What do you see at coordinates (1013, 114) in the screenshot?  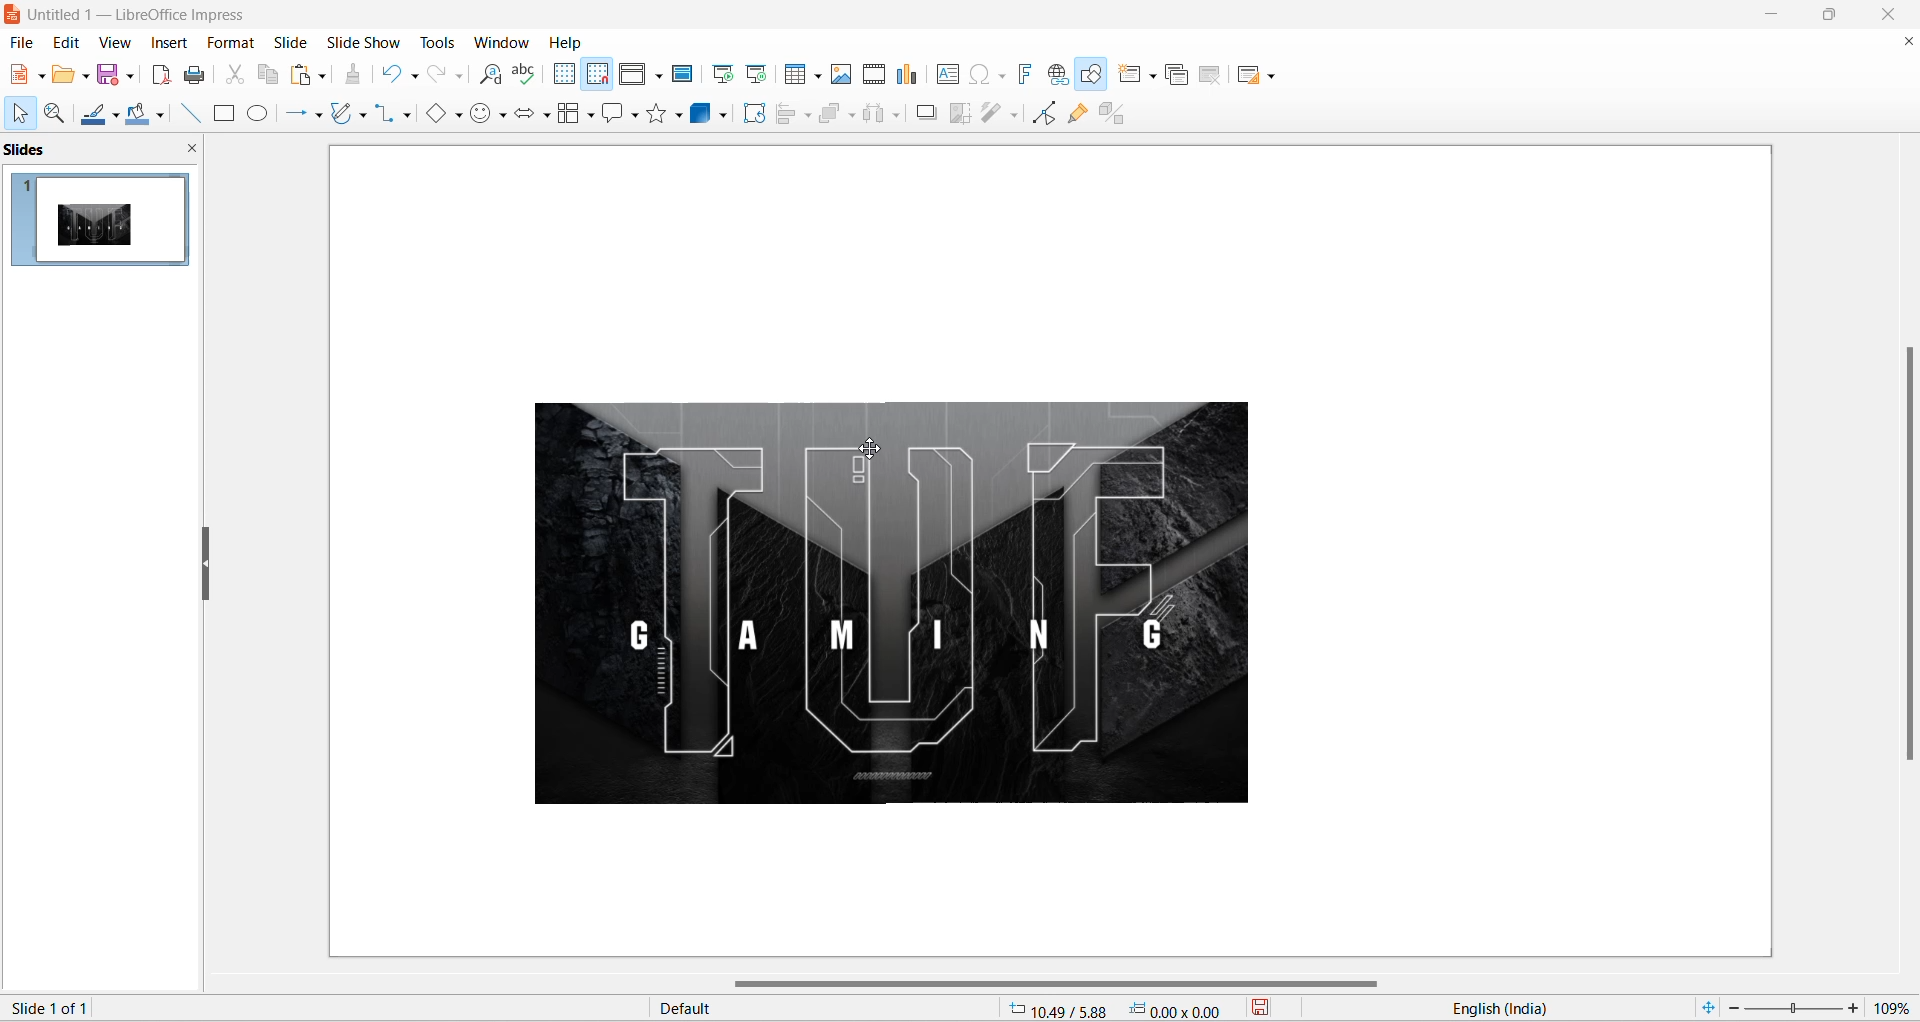 I see `filter options` at bounding box center [1013, 114].